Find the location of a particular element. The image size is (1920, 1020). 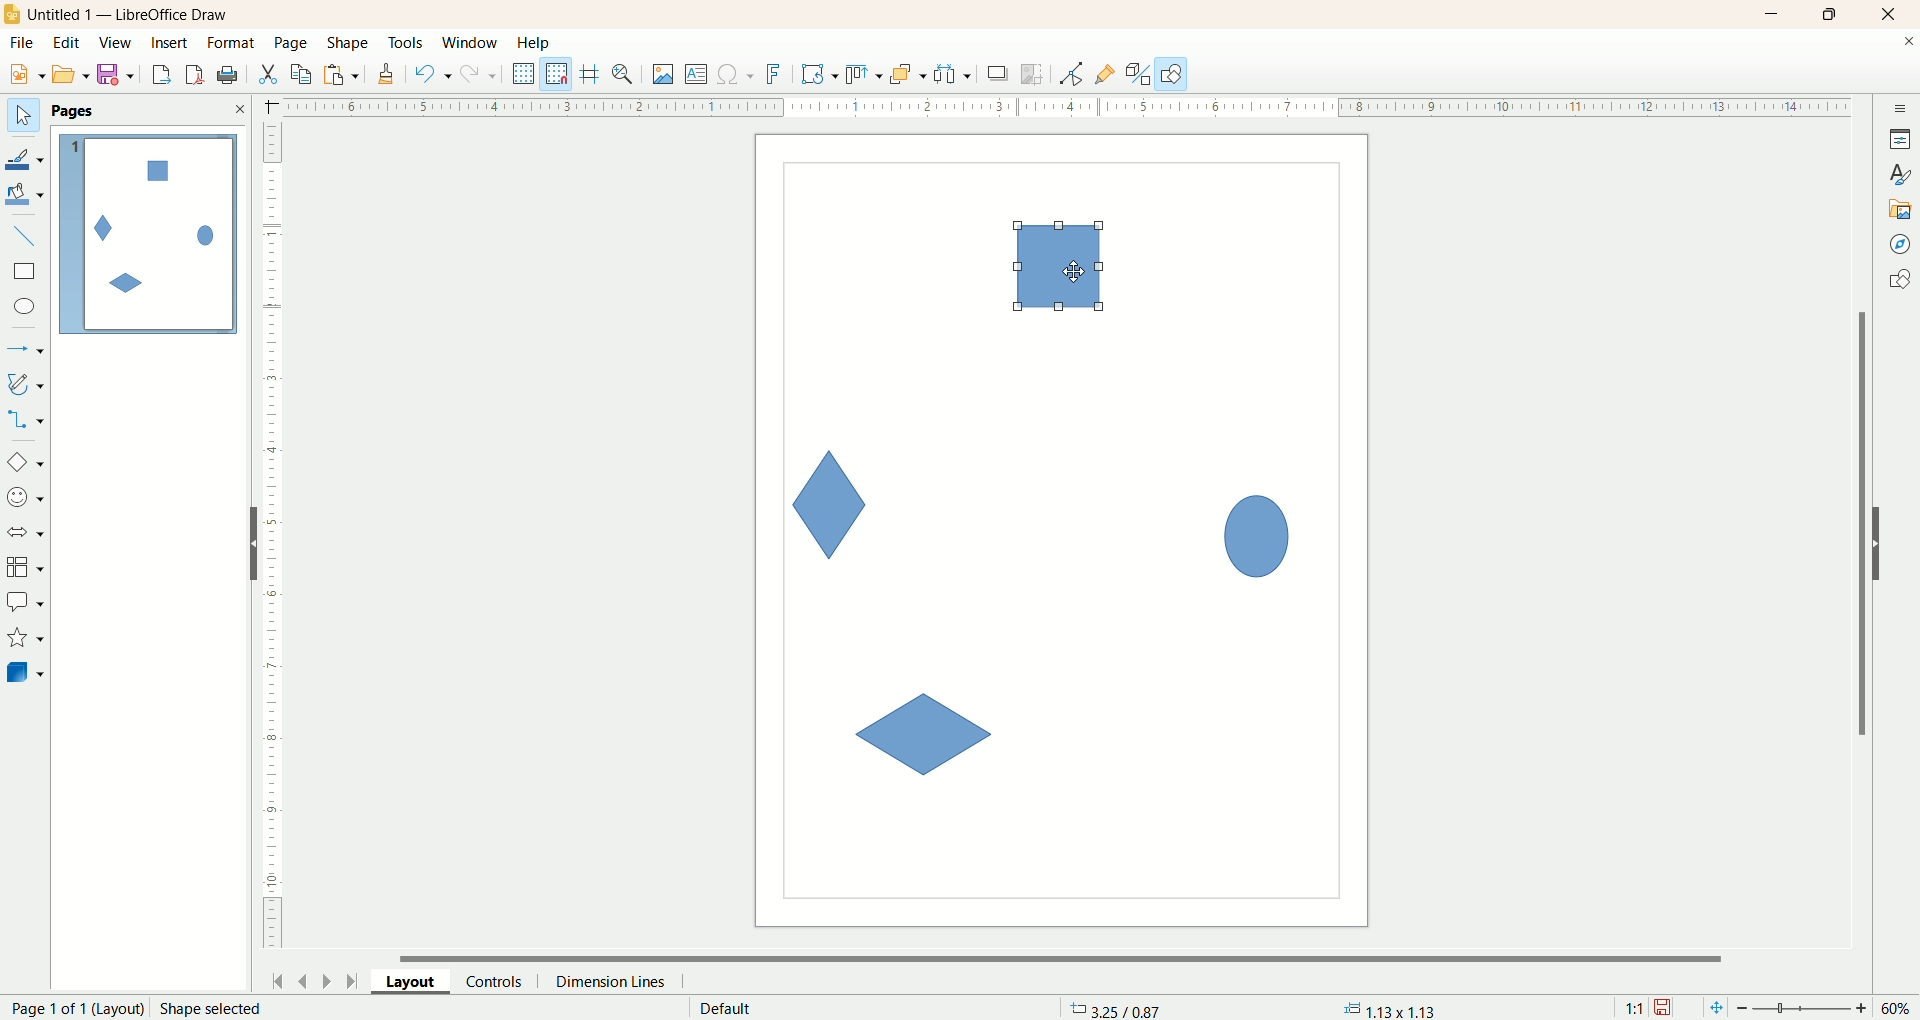

anchor point is located at coordinates (1387, 1009).